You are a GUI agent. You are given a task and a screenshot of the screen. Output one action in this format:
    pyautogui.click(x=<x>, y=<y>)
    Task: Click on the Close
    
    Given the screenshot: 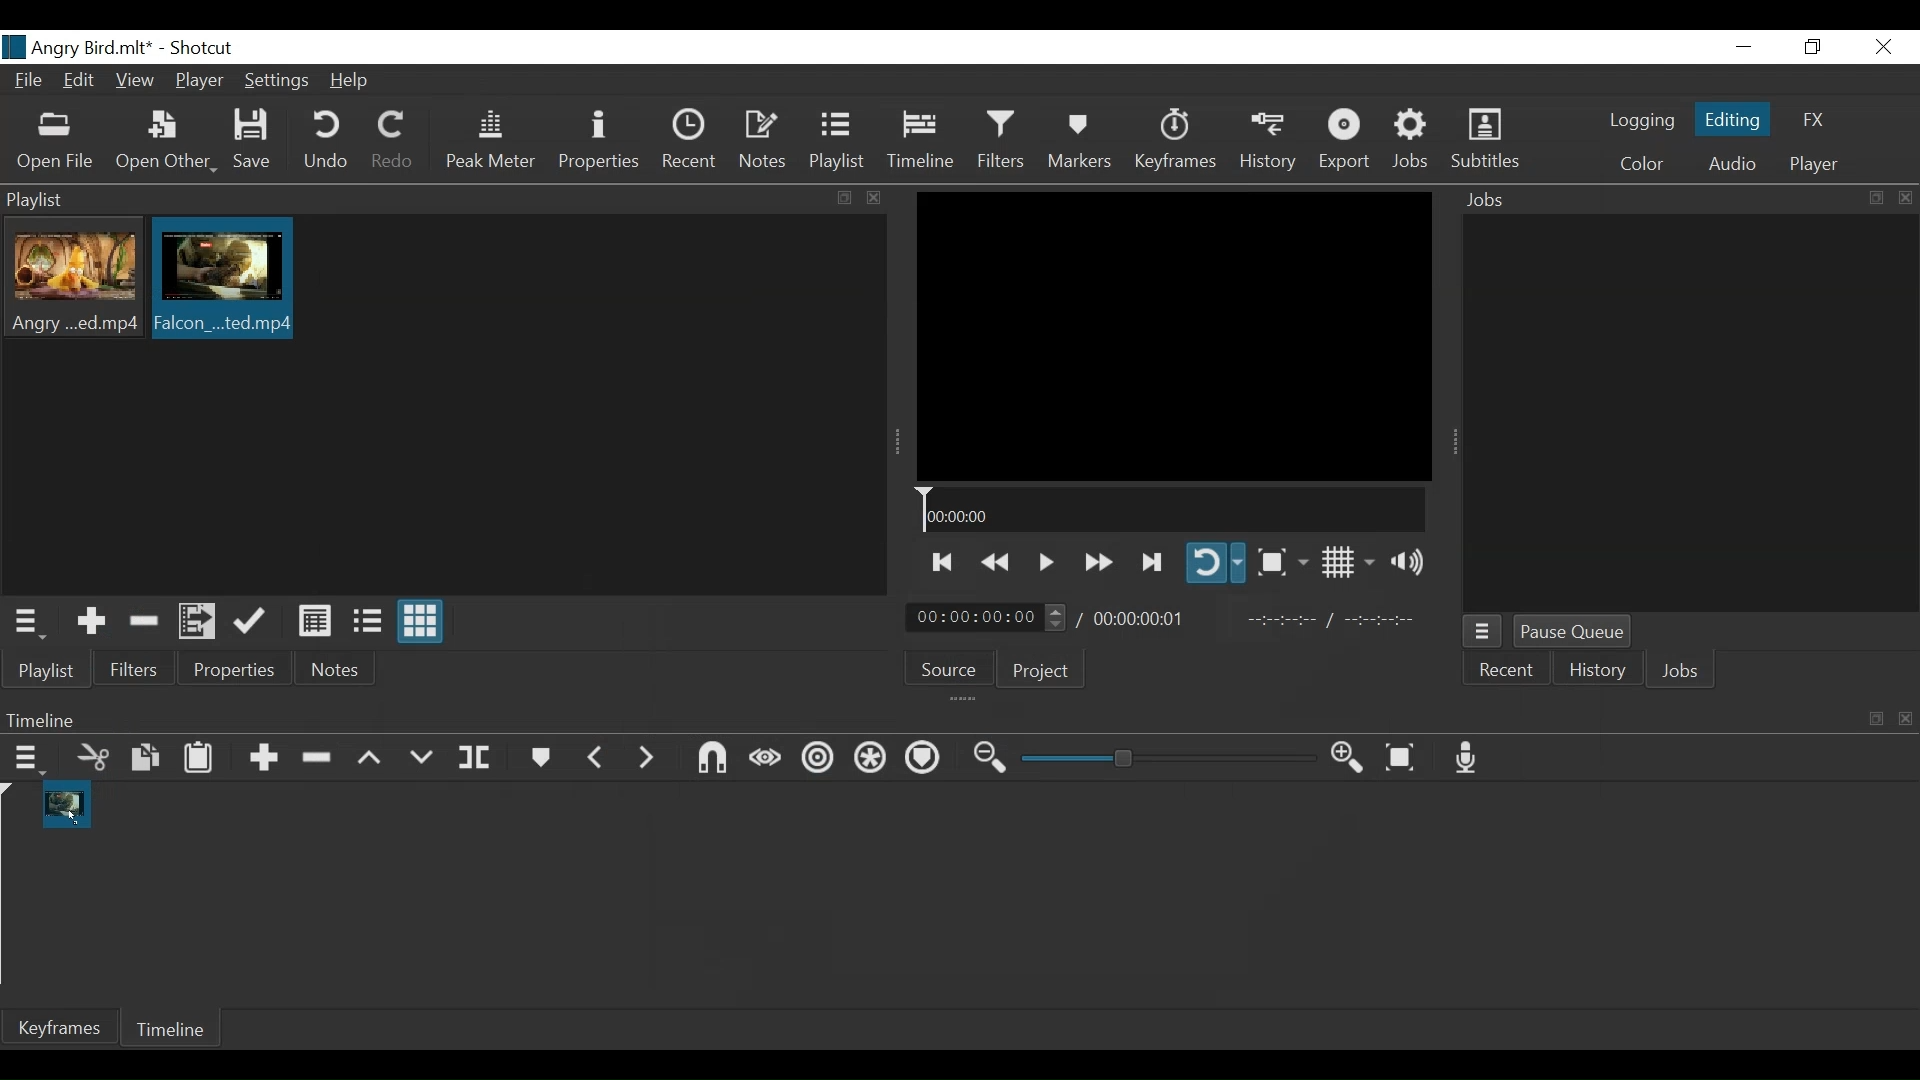 What is the action you would take?
    pyautogui.click(x=1880, y=48)
    